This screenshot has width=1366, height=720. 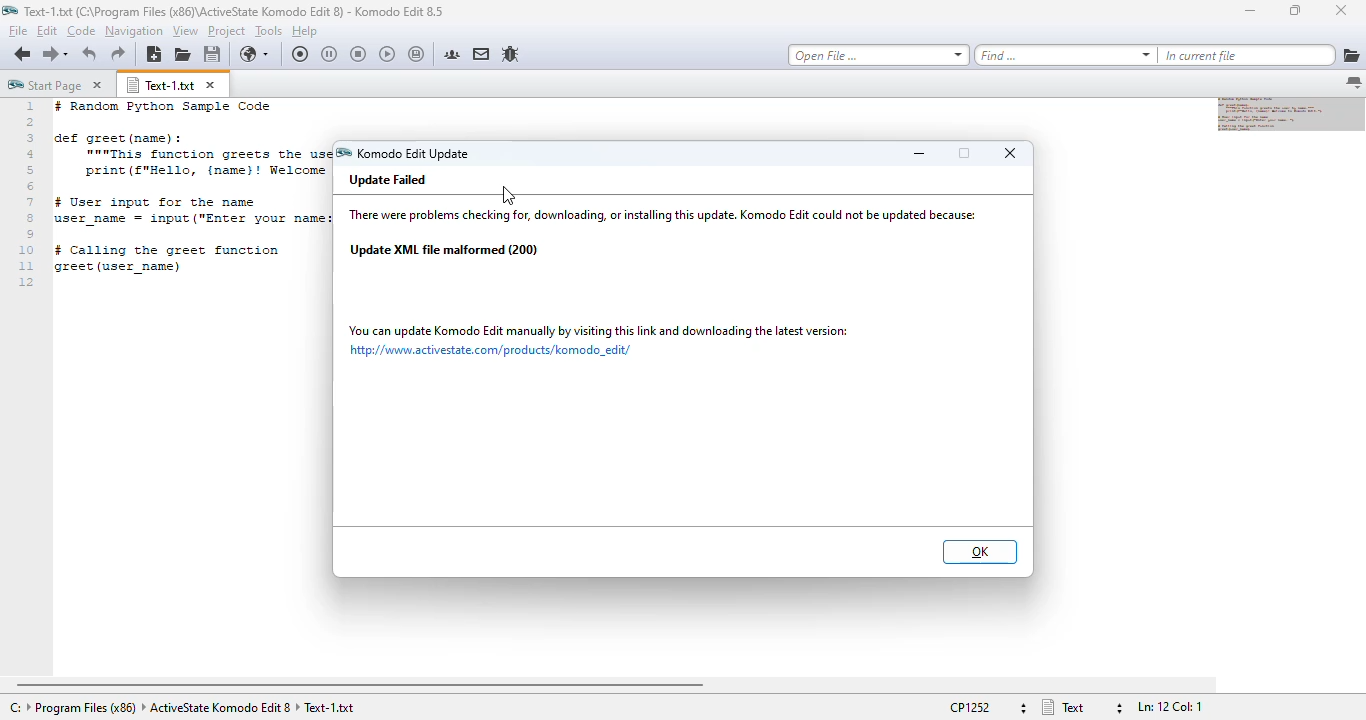 What do you see at coordinates (388, 54) in the screenshot?
I see `play last macro` at bounding box center [388, 54].